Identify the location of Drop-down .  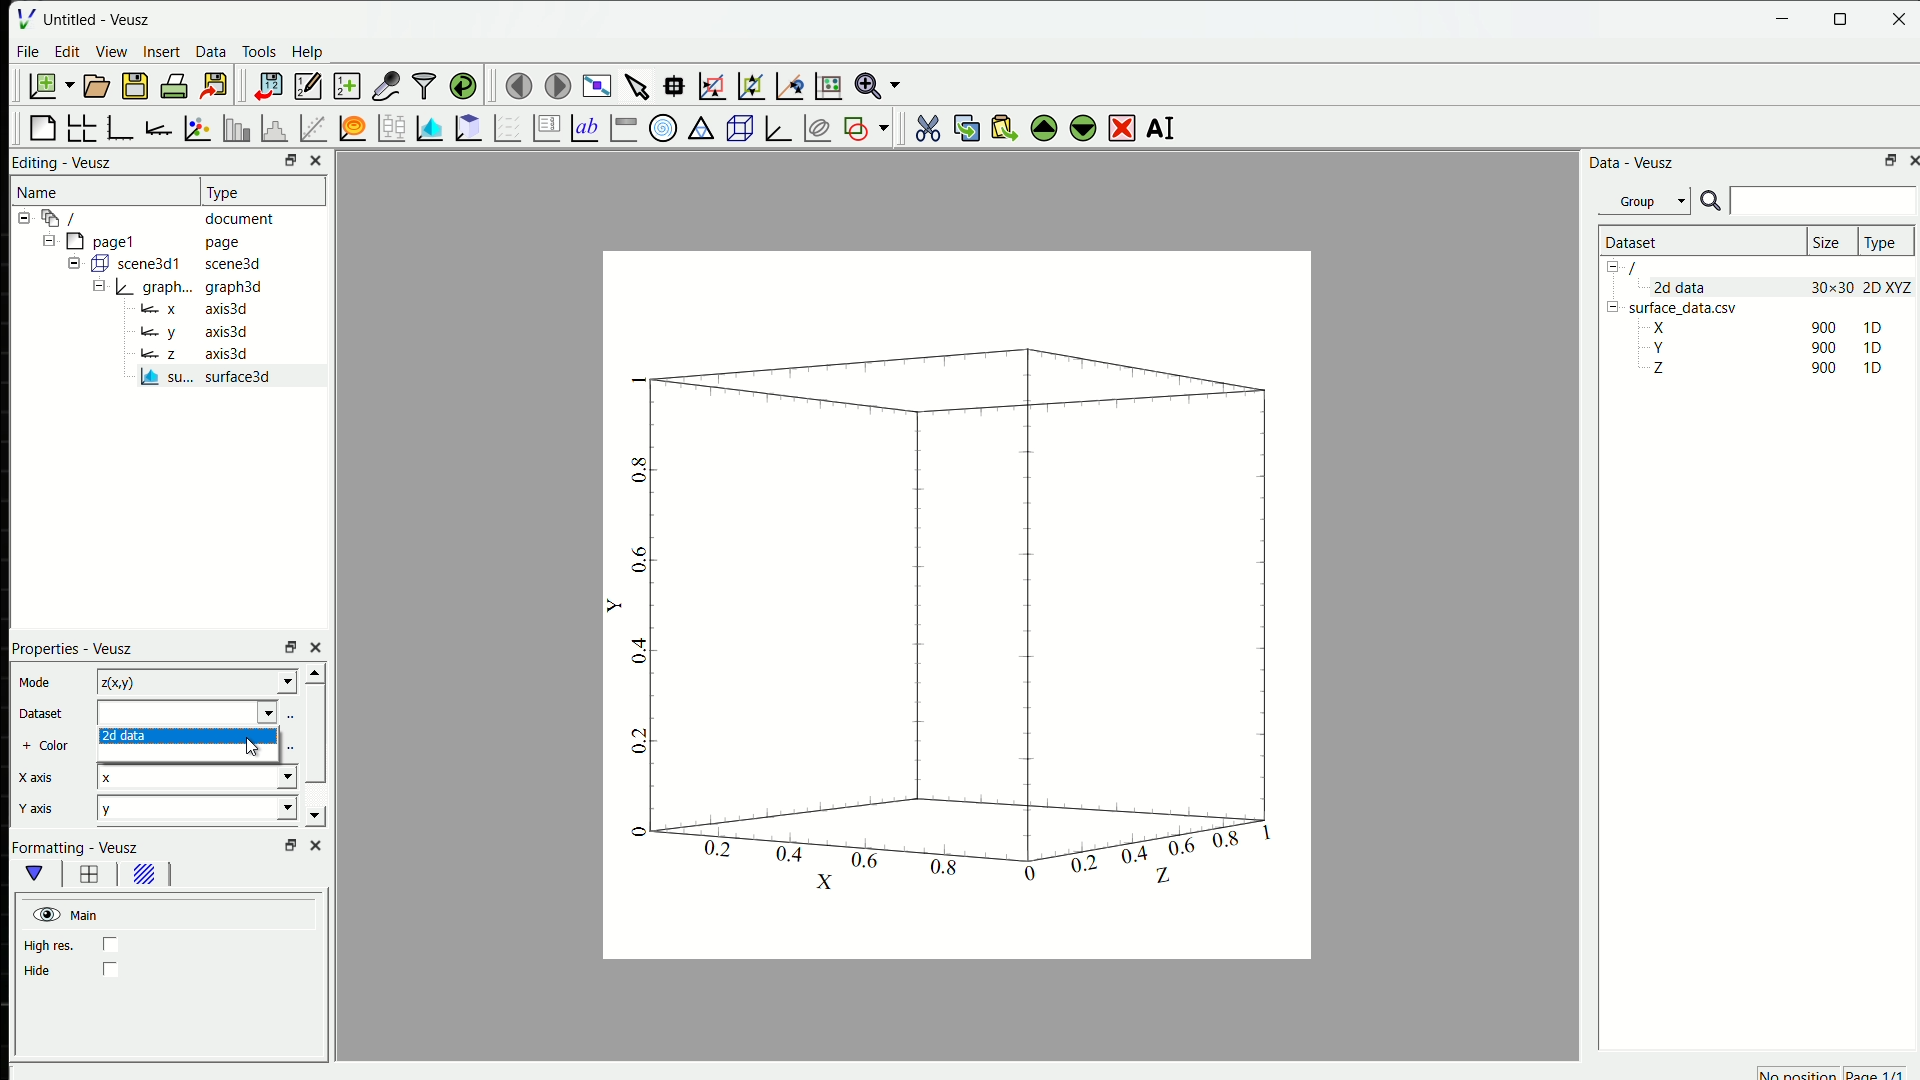
(290, 681).